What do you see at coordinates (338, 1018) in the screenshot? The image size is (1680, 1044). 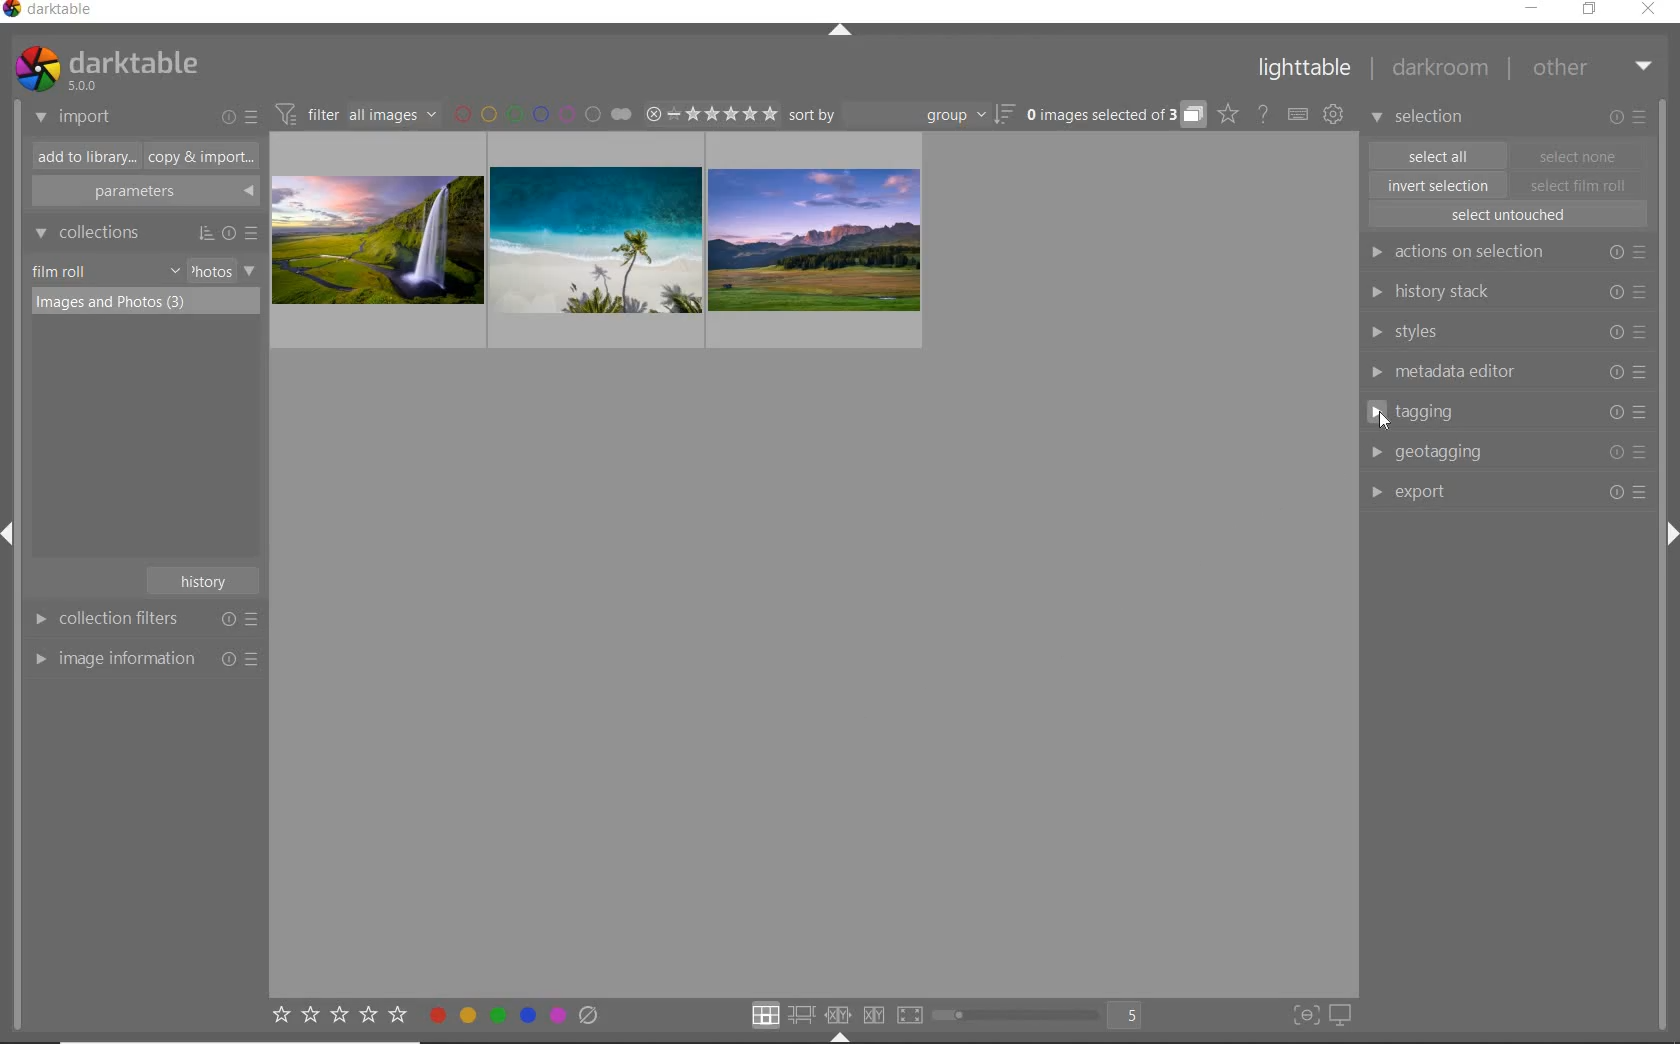 I see `set star rating for selected images` at bounding box center [338, 1018].